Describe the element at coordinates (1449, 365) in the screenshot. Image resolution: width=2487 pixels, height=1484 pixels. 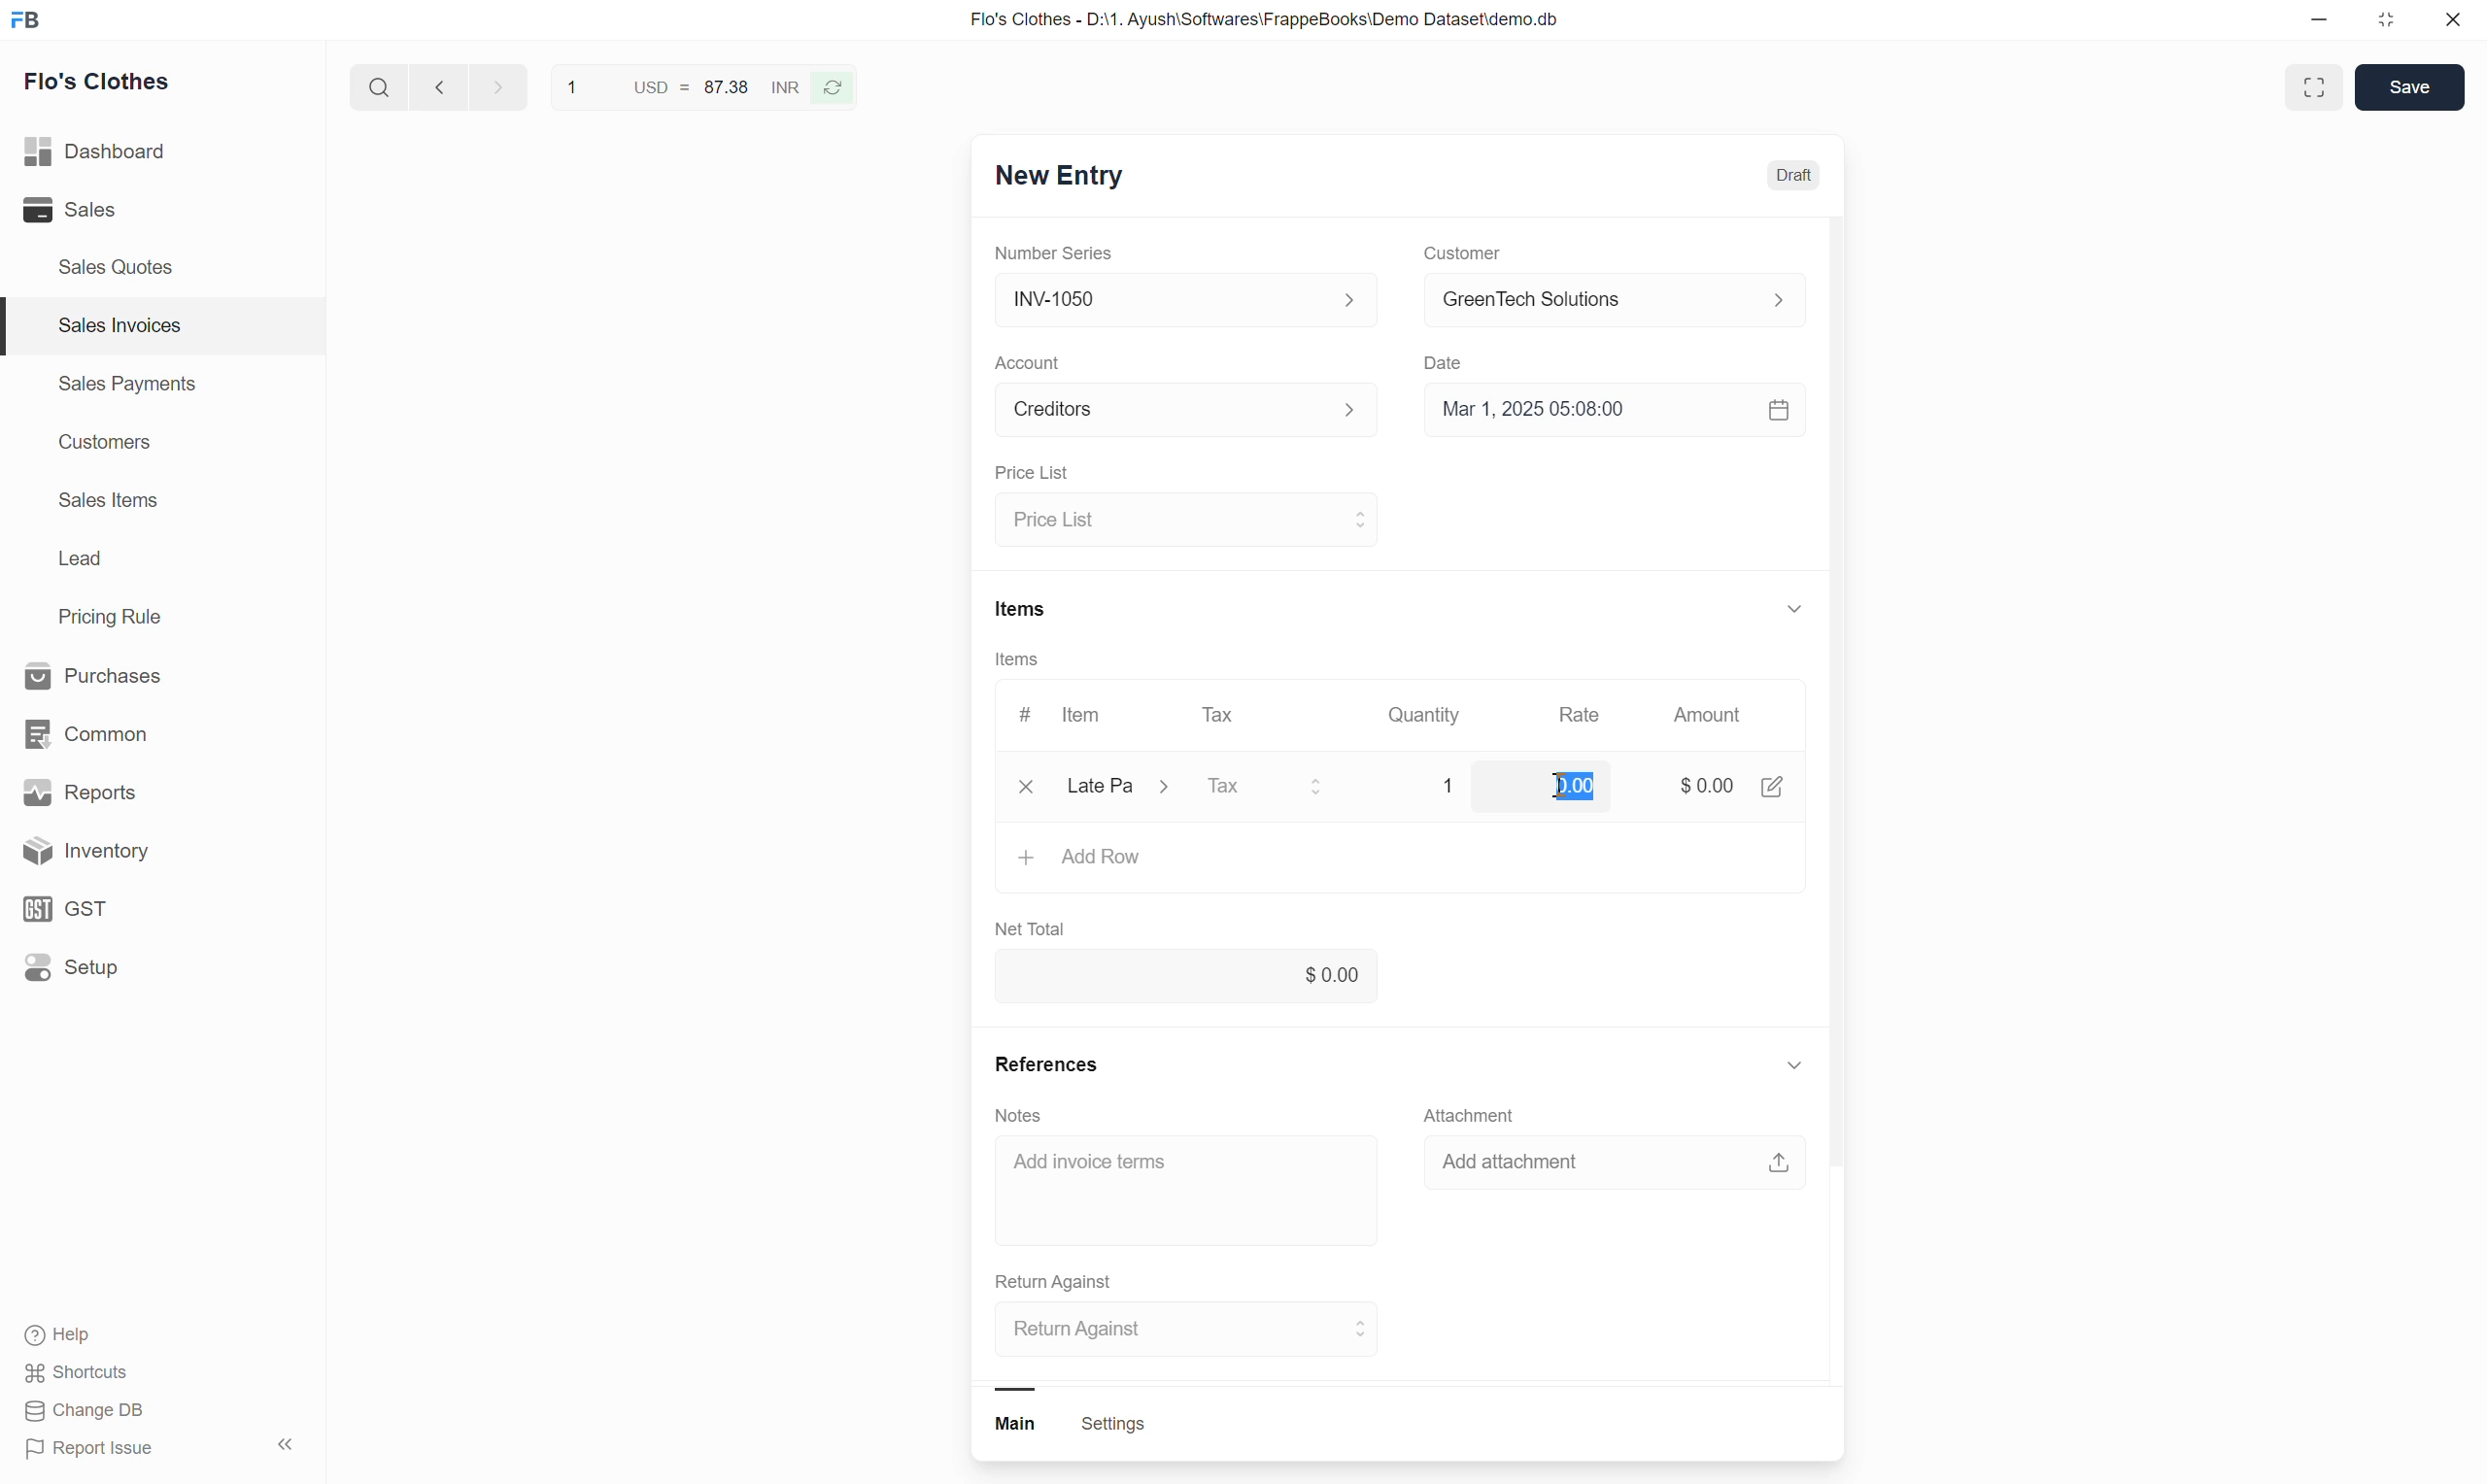
I see `Date` at that location.